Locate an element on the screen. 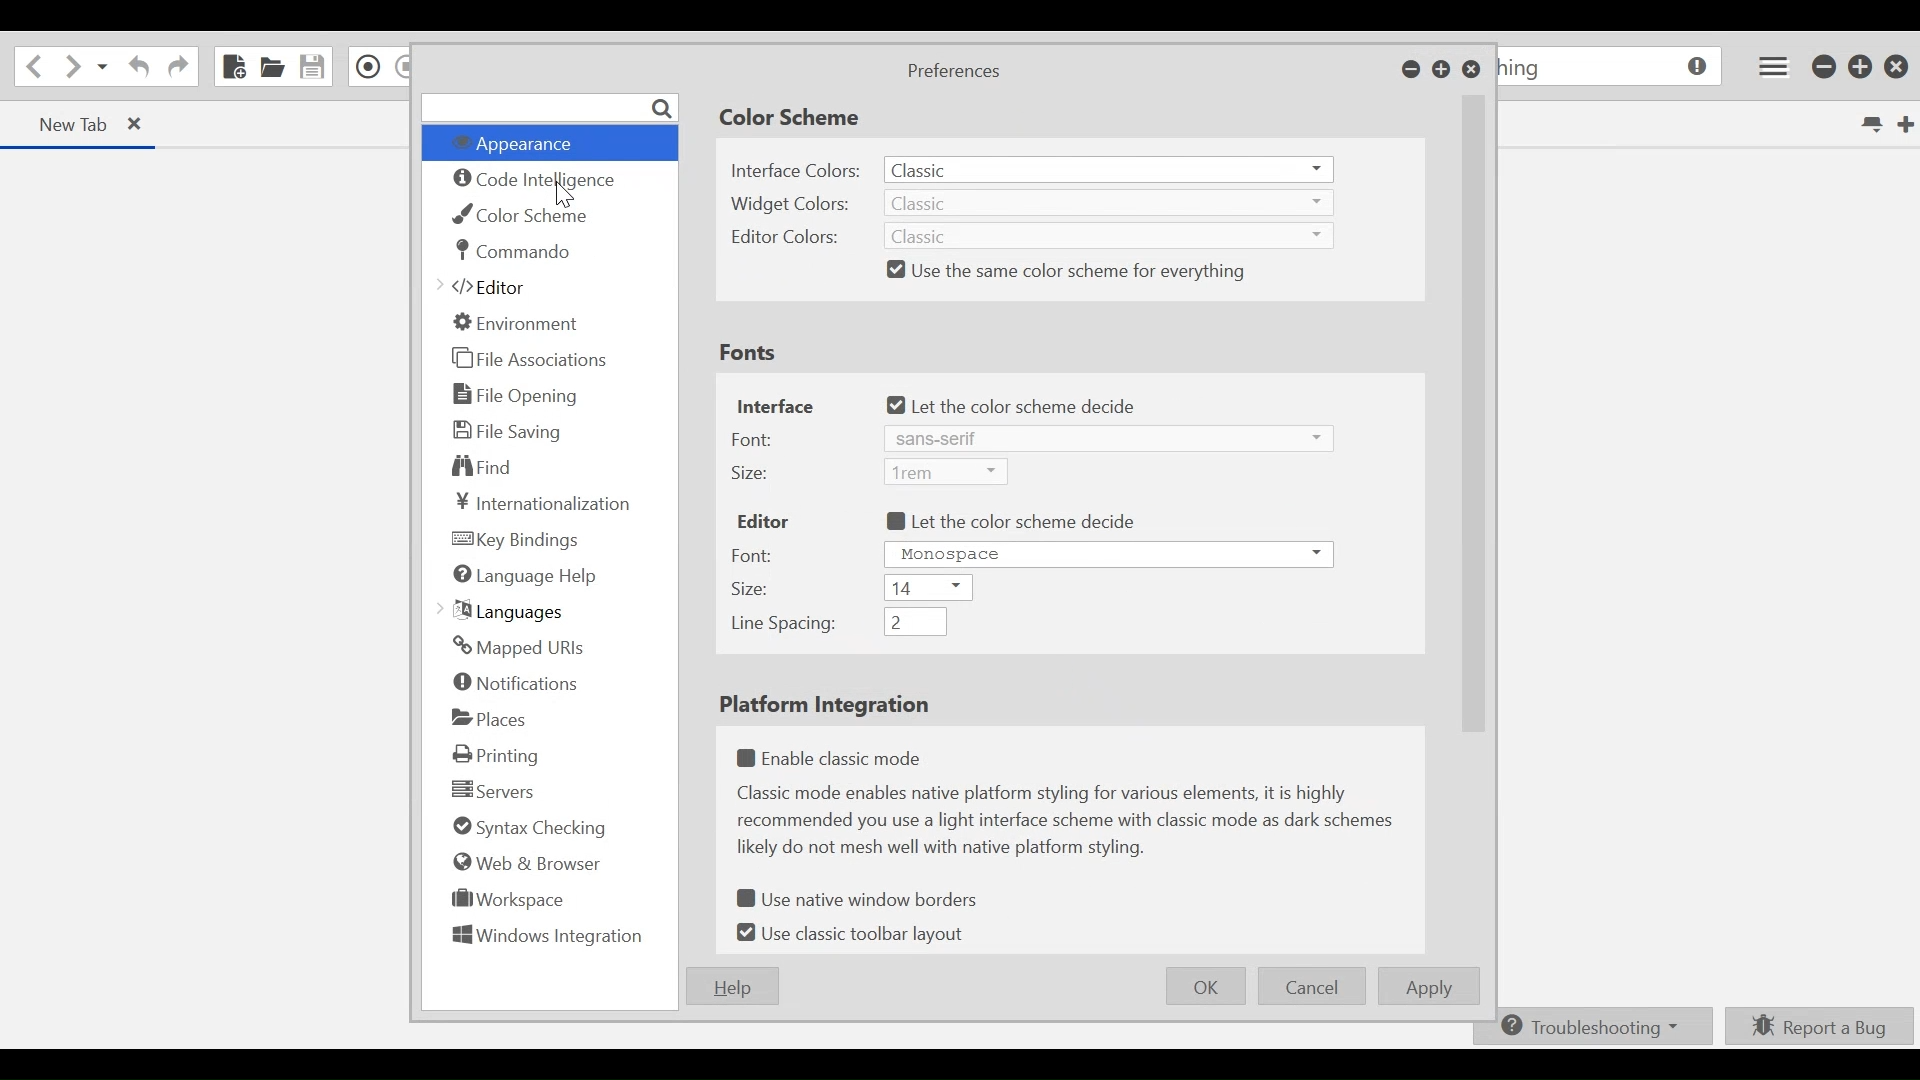  14 is located at coordinates (929, 589).